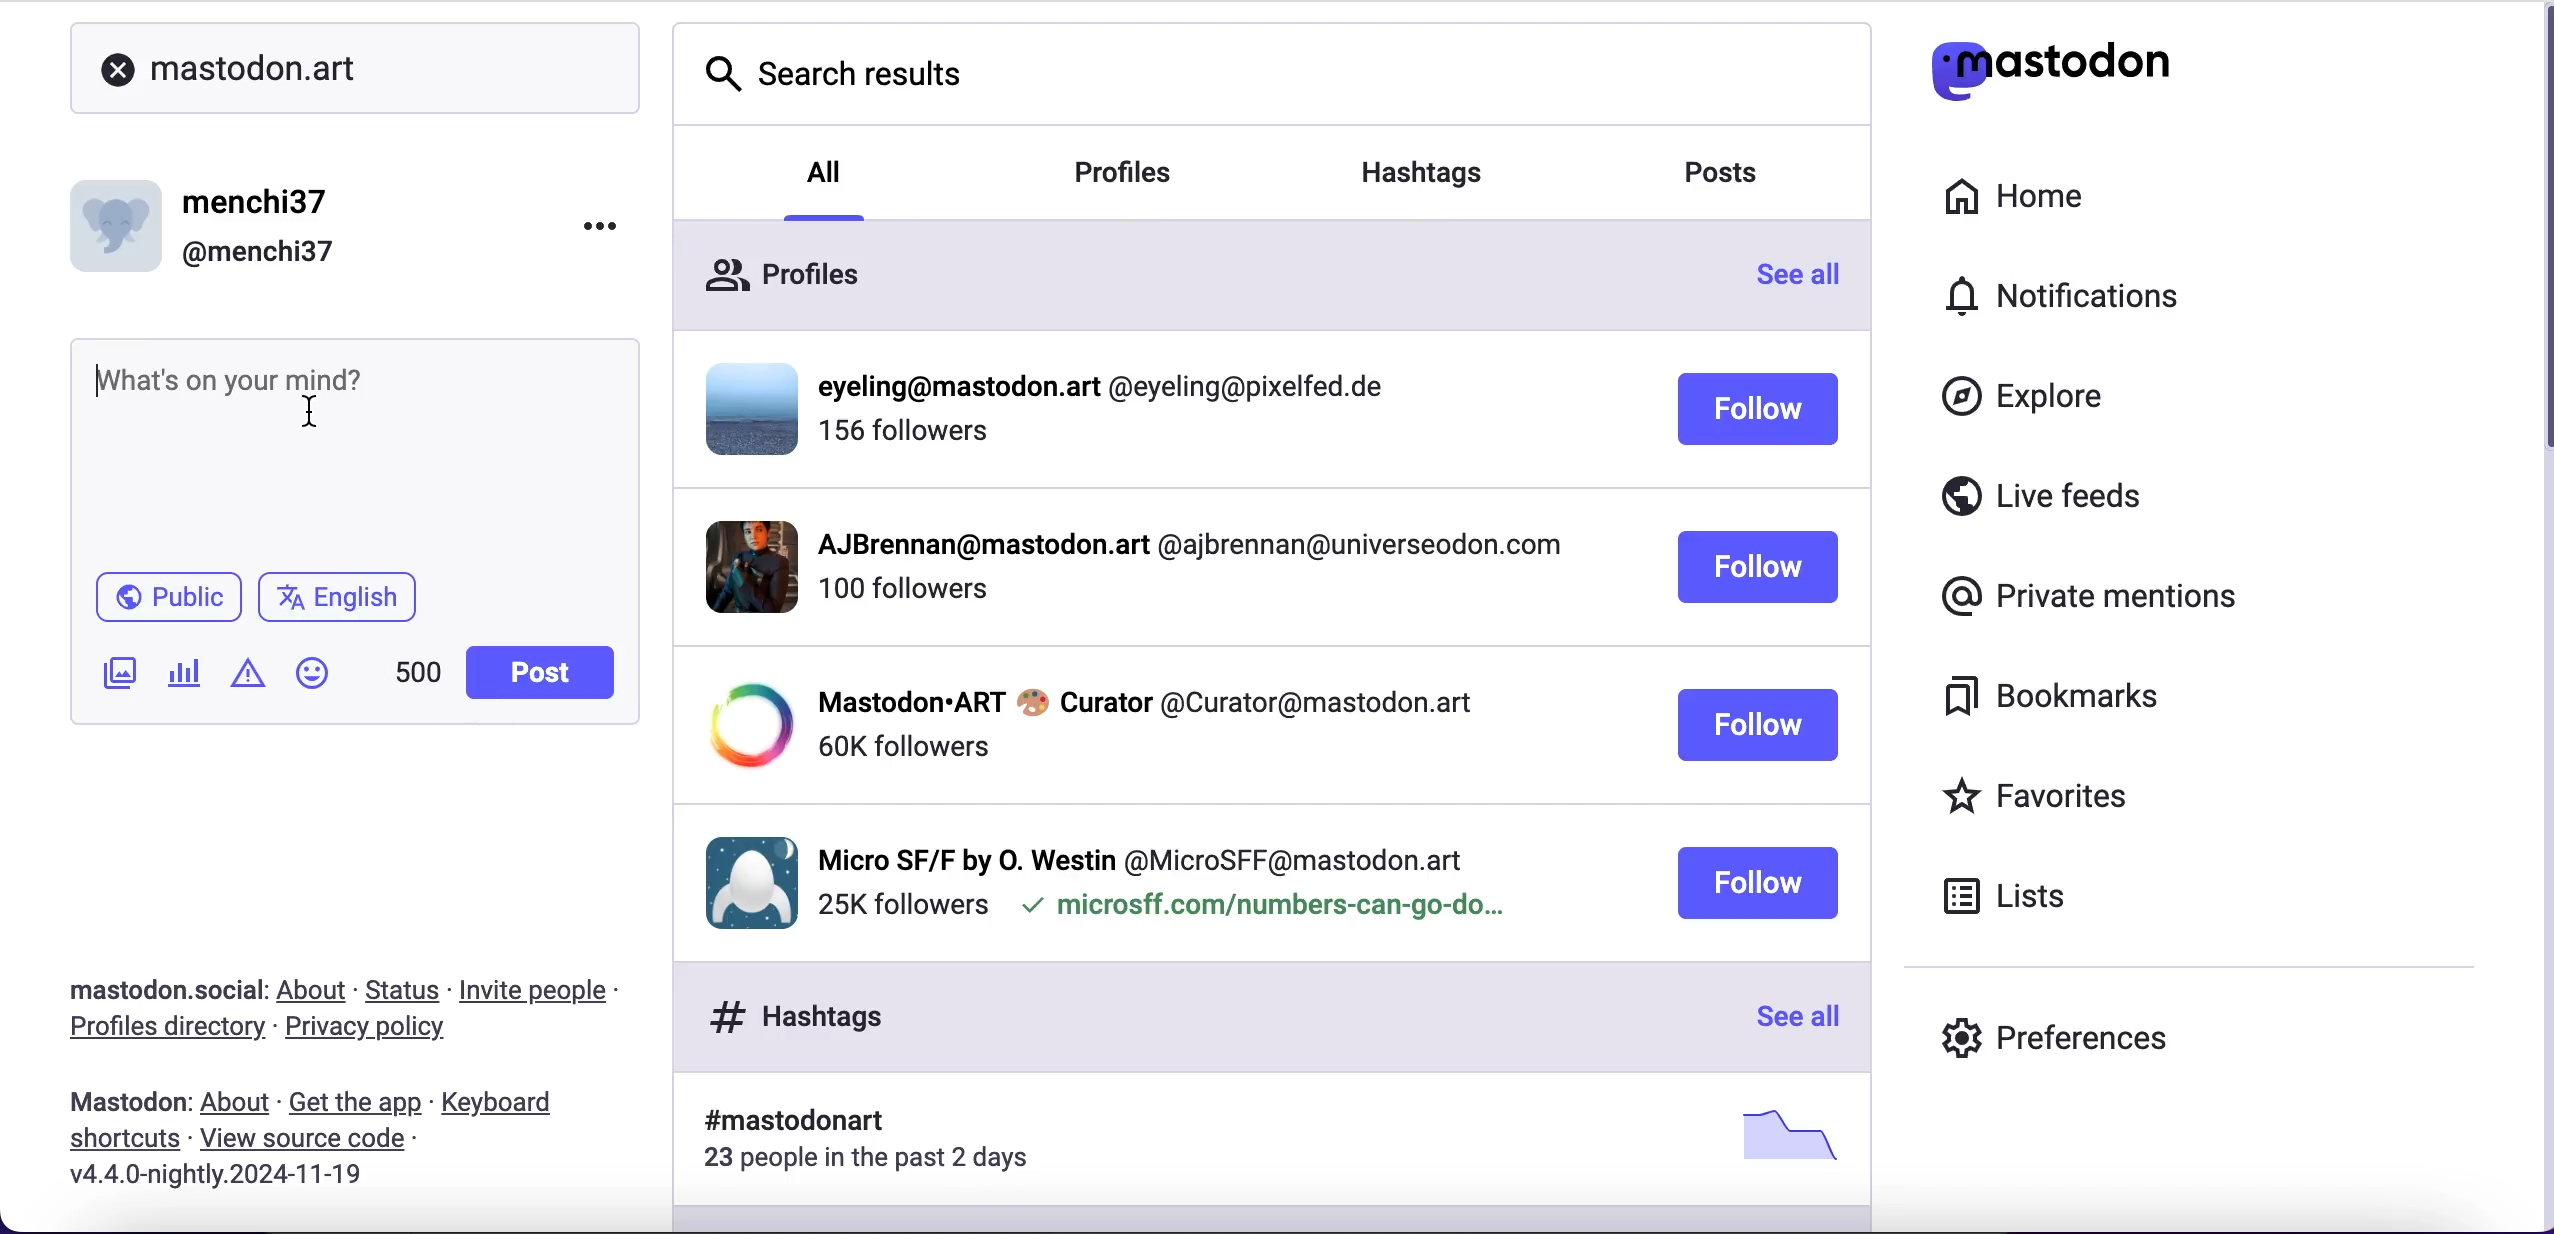 This screenshot has height=1234, width=2554. I want to click on word count, so click(420, 672).